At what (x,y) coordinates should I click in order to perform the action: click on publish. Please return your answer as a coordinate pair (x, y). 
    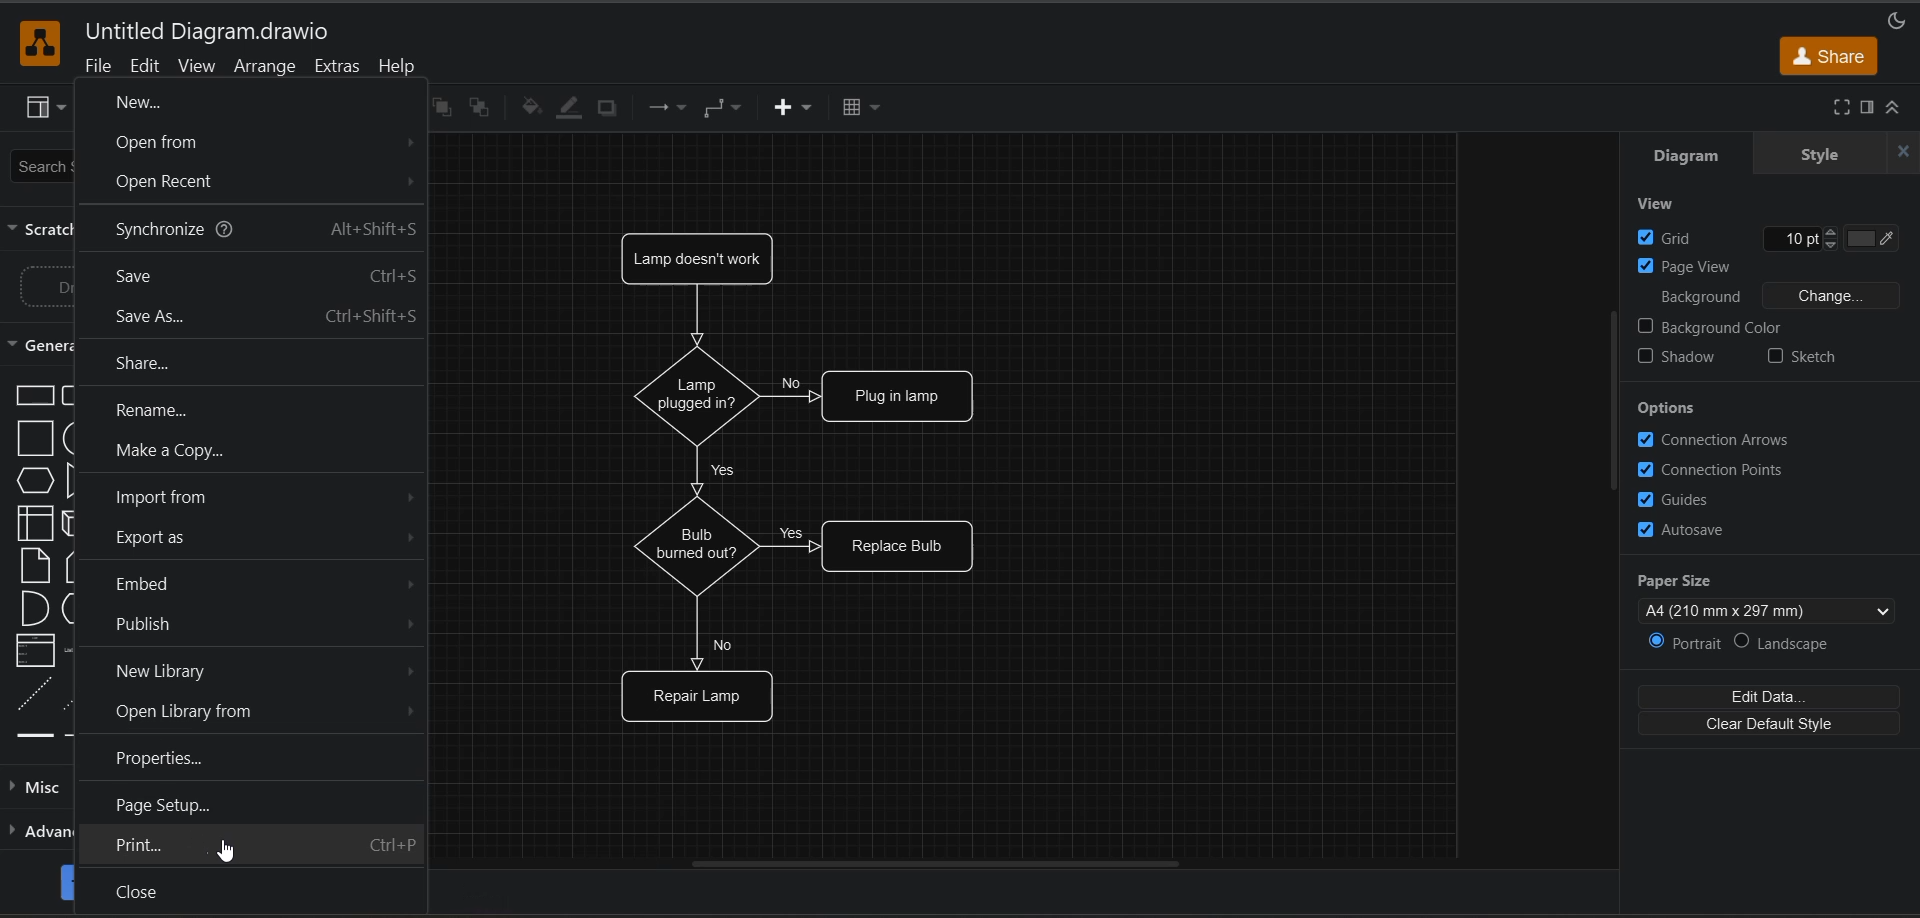
    Looking at the image, I should click on (259, 623).